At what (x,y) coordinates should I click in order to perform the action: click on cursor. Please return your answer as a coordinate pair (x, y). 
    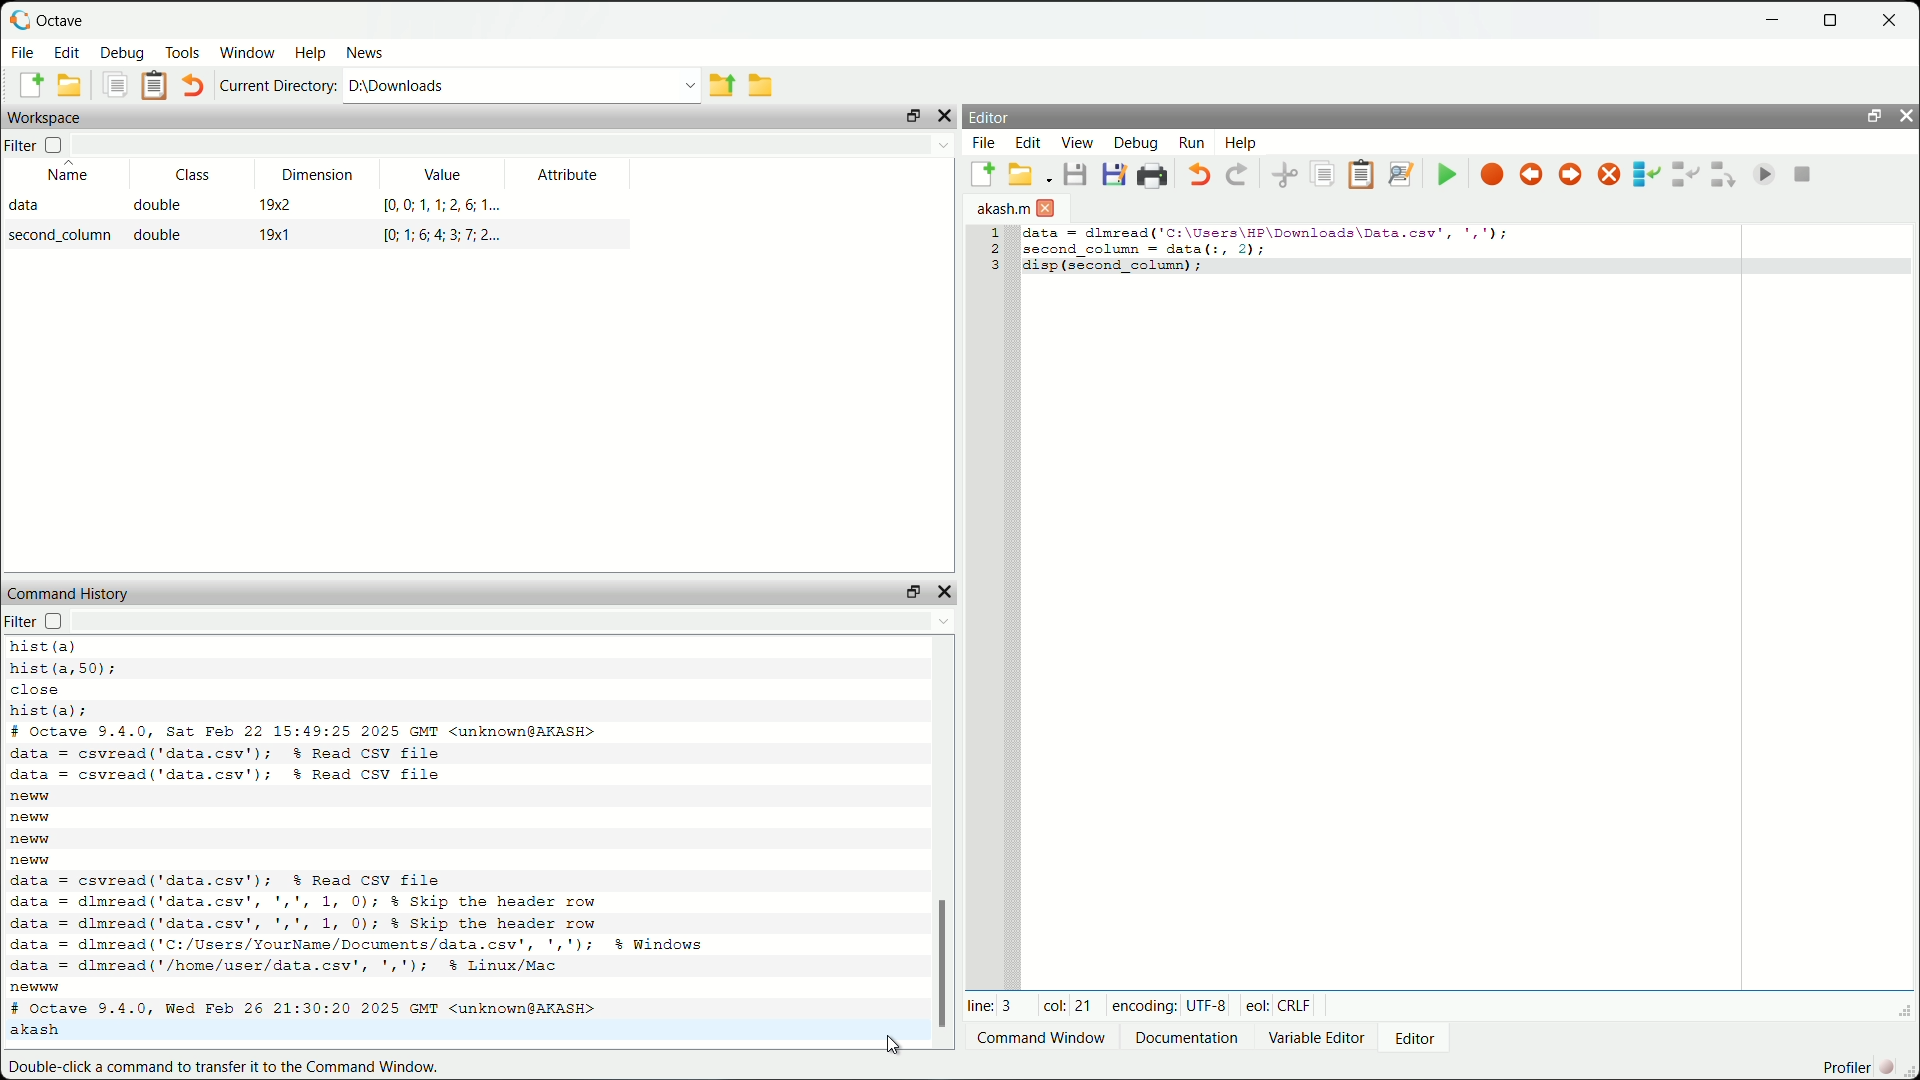
    Looking at the image, I should click on (898, 1043).